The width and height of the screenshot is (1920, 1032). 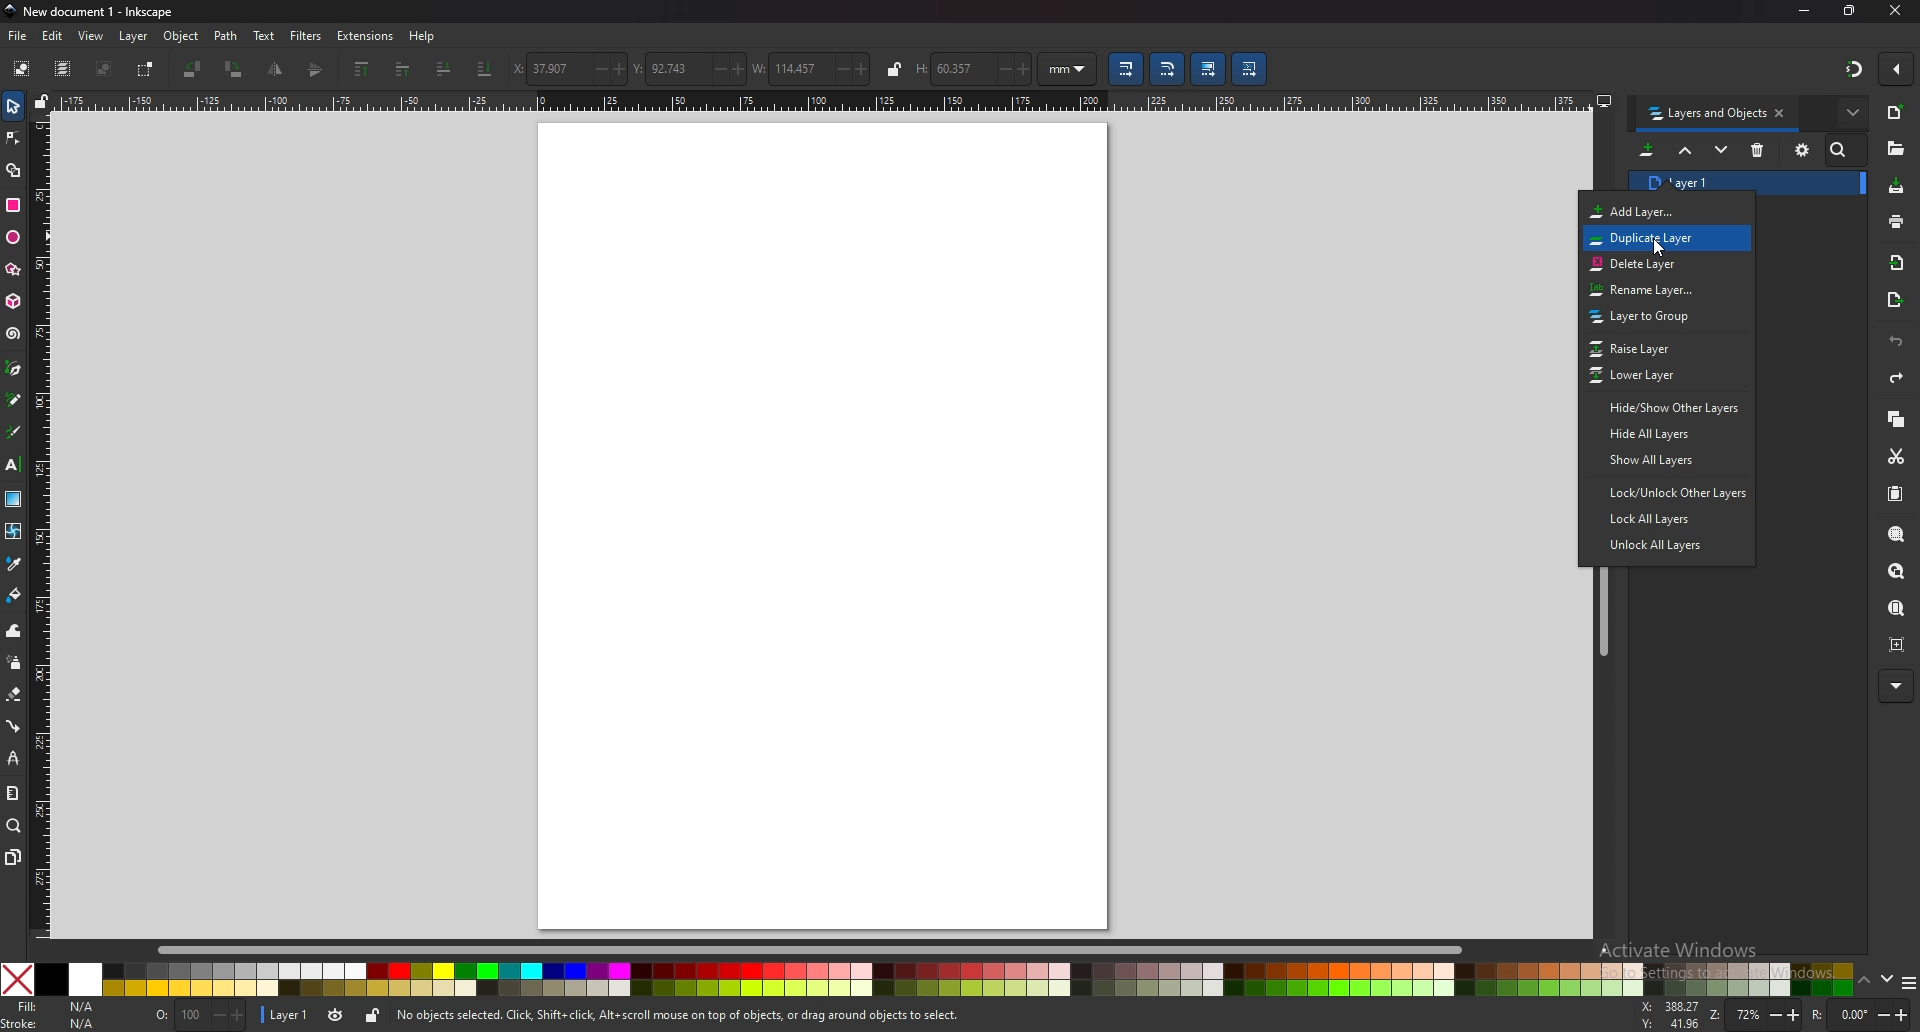 I want to click on connector, so click(x=16, y=726).